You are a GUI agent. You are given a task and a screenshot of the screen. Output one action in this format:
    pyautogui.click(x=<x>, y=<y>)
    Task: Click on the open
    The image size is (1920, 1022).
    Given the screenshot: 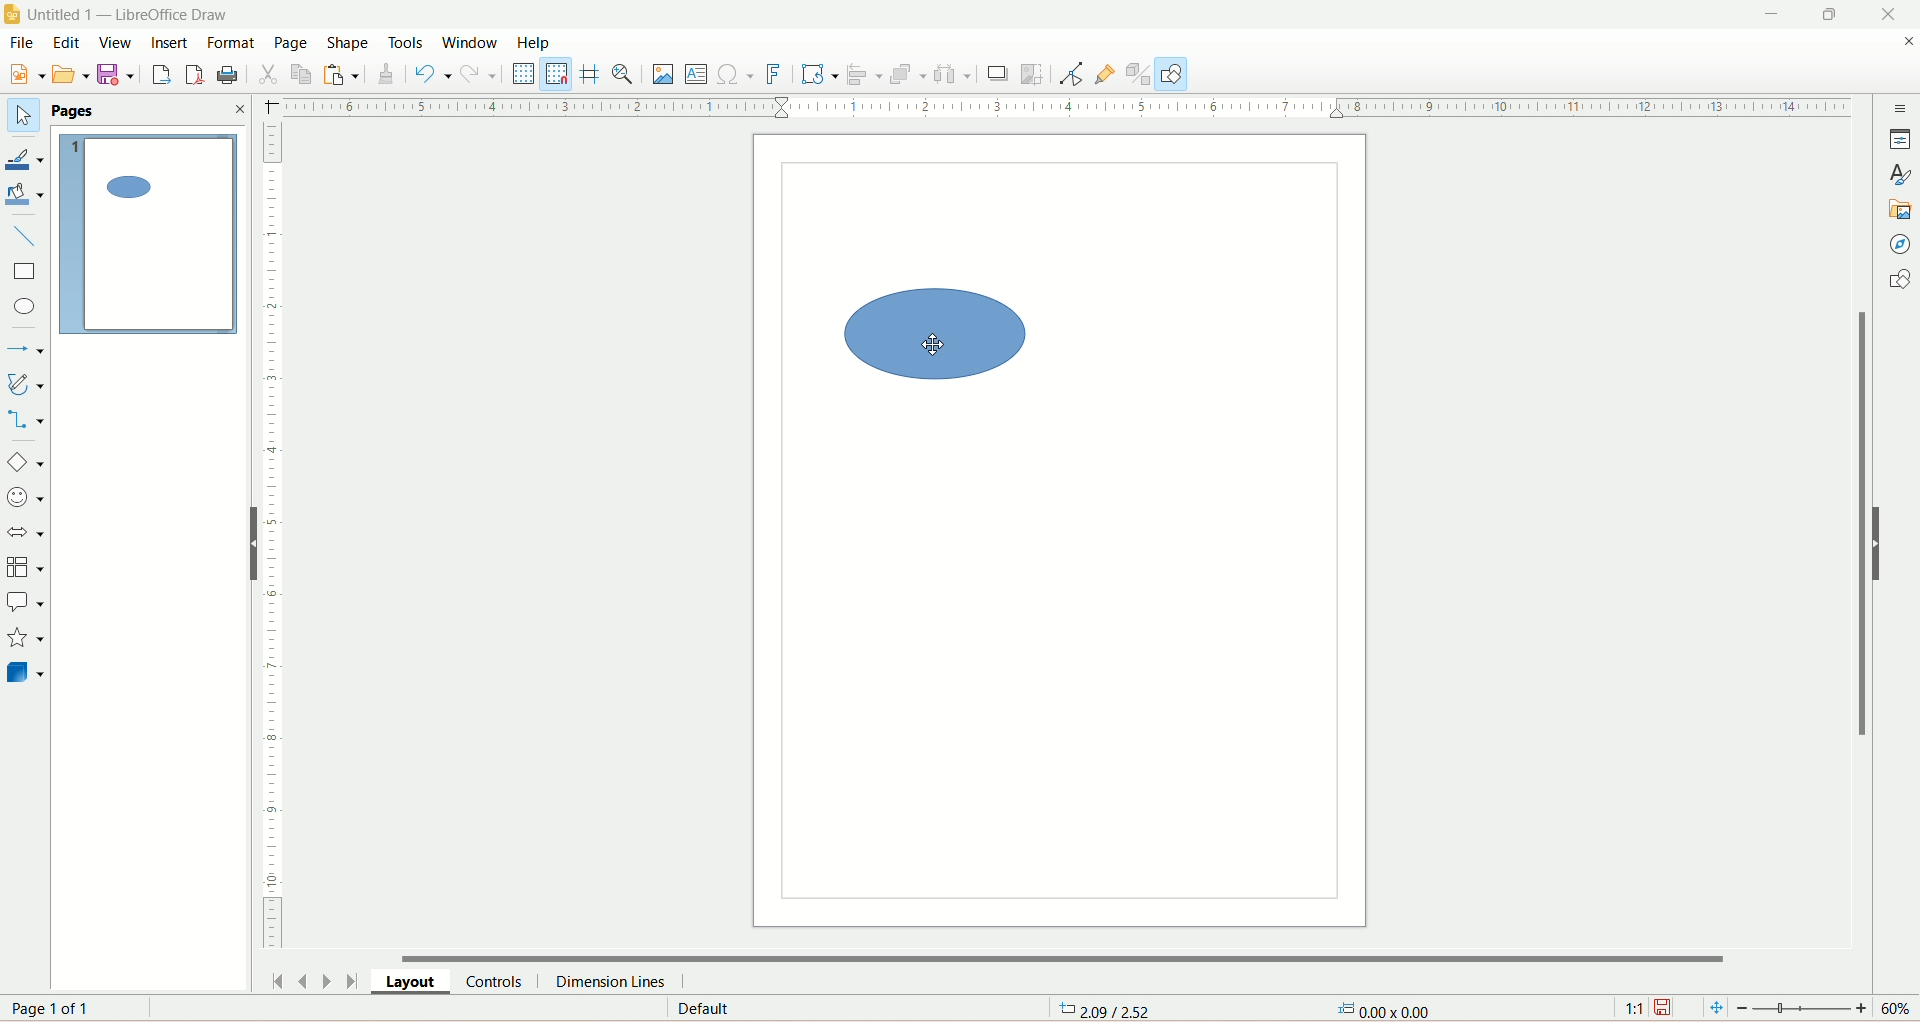 What is the action you would take?
    pyautogui.click(x=69, y=72)
    